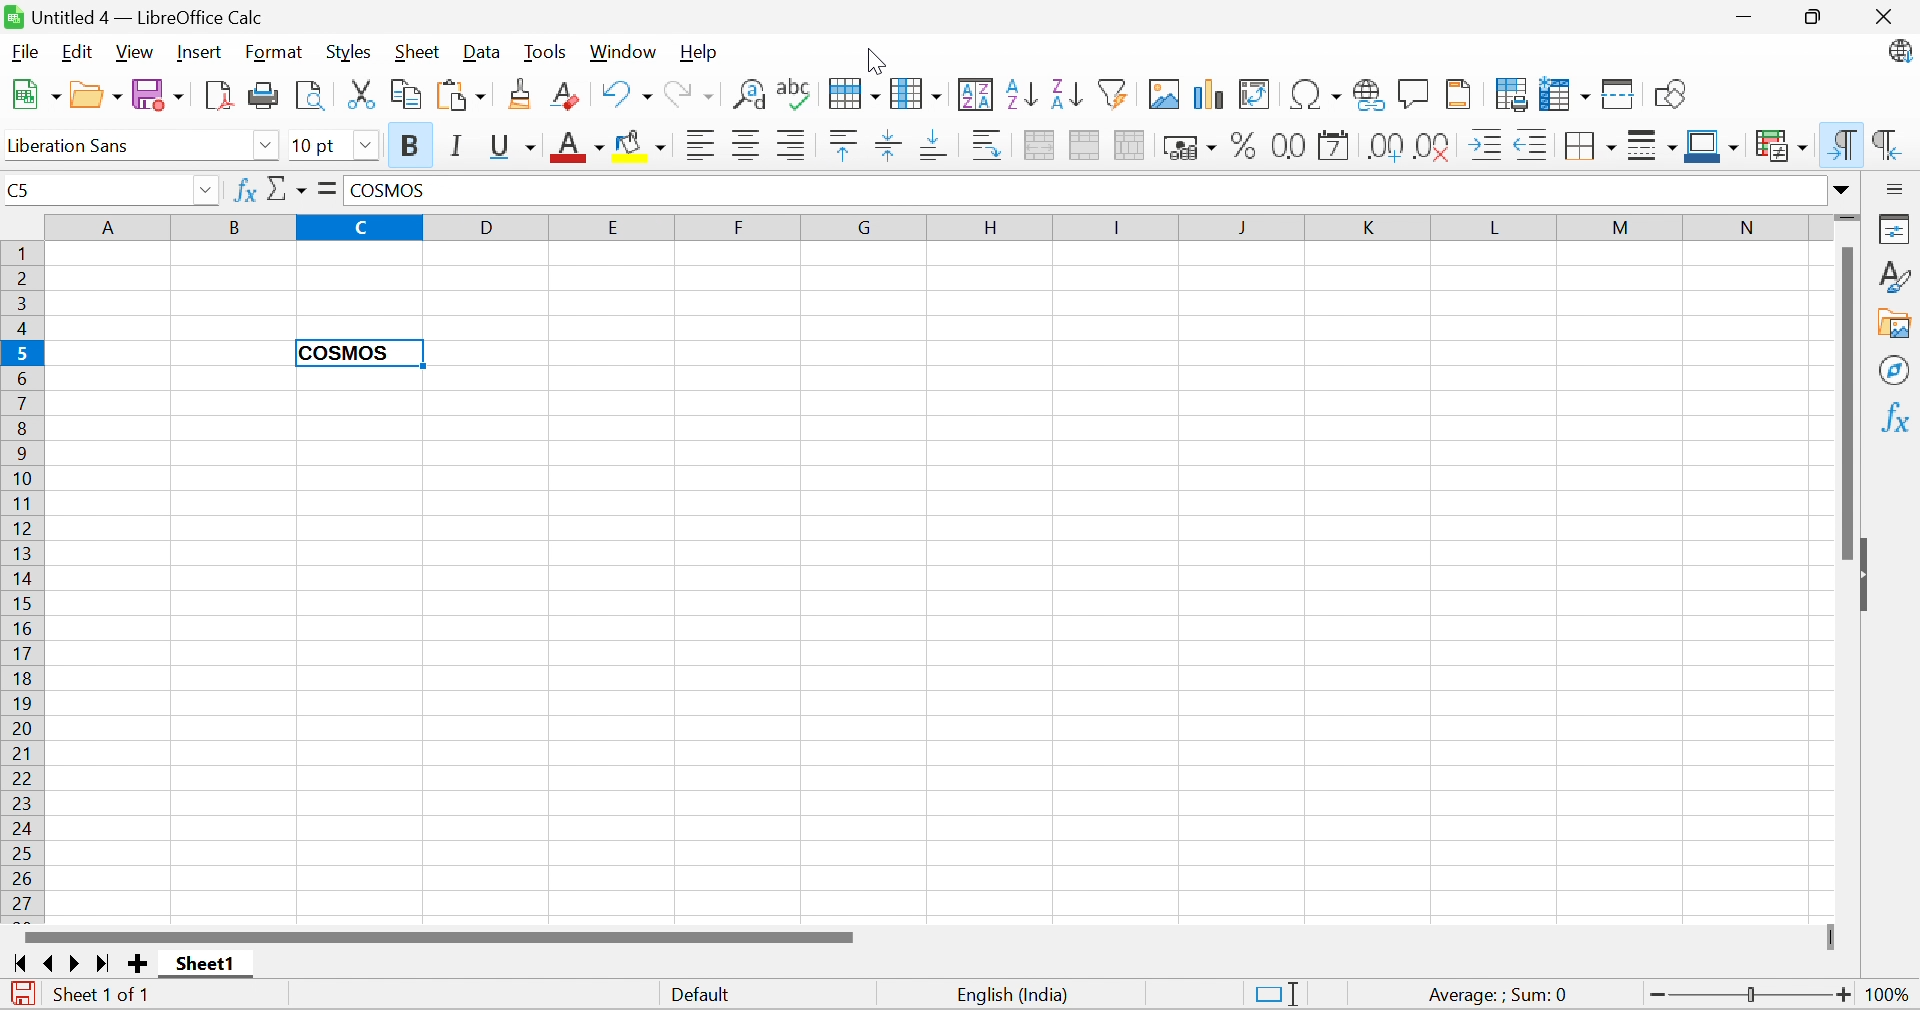 This screenshot has height=1010, width=1920. I want to click on Italic, so click(458, 146).